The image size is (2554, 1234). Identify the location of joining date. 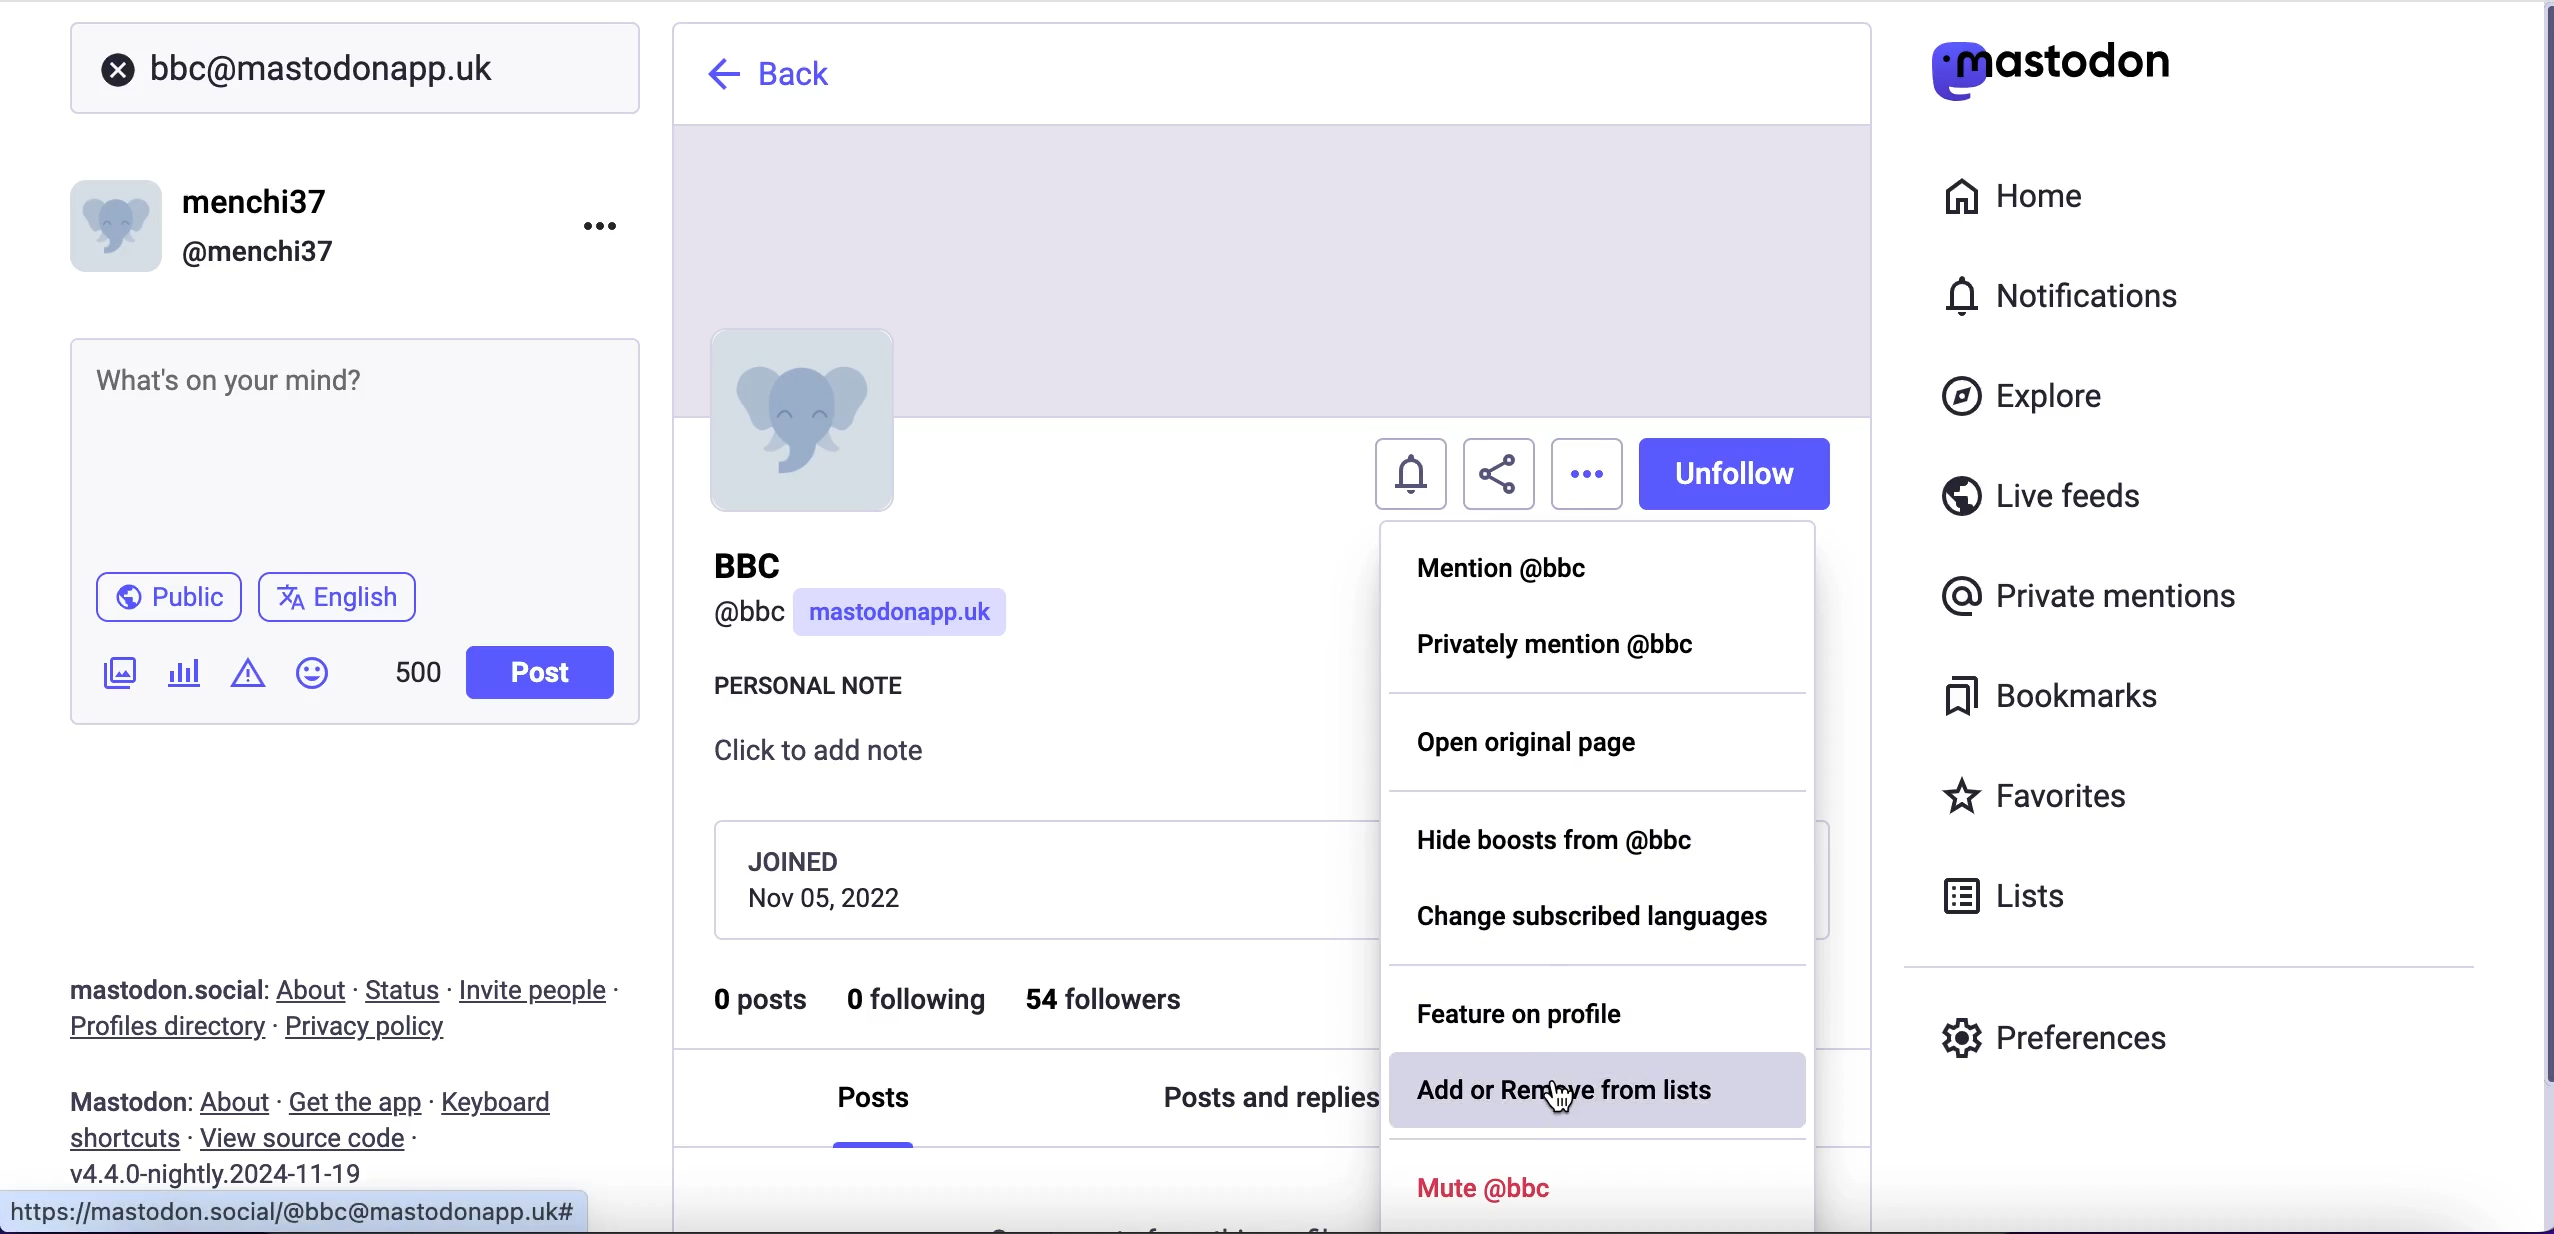
(1034, 892).